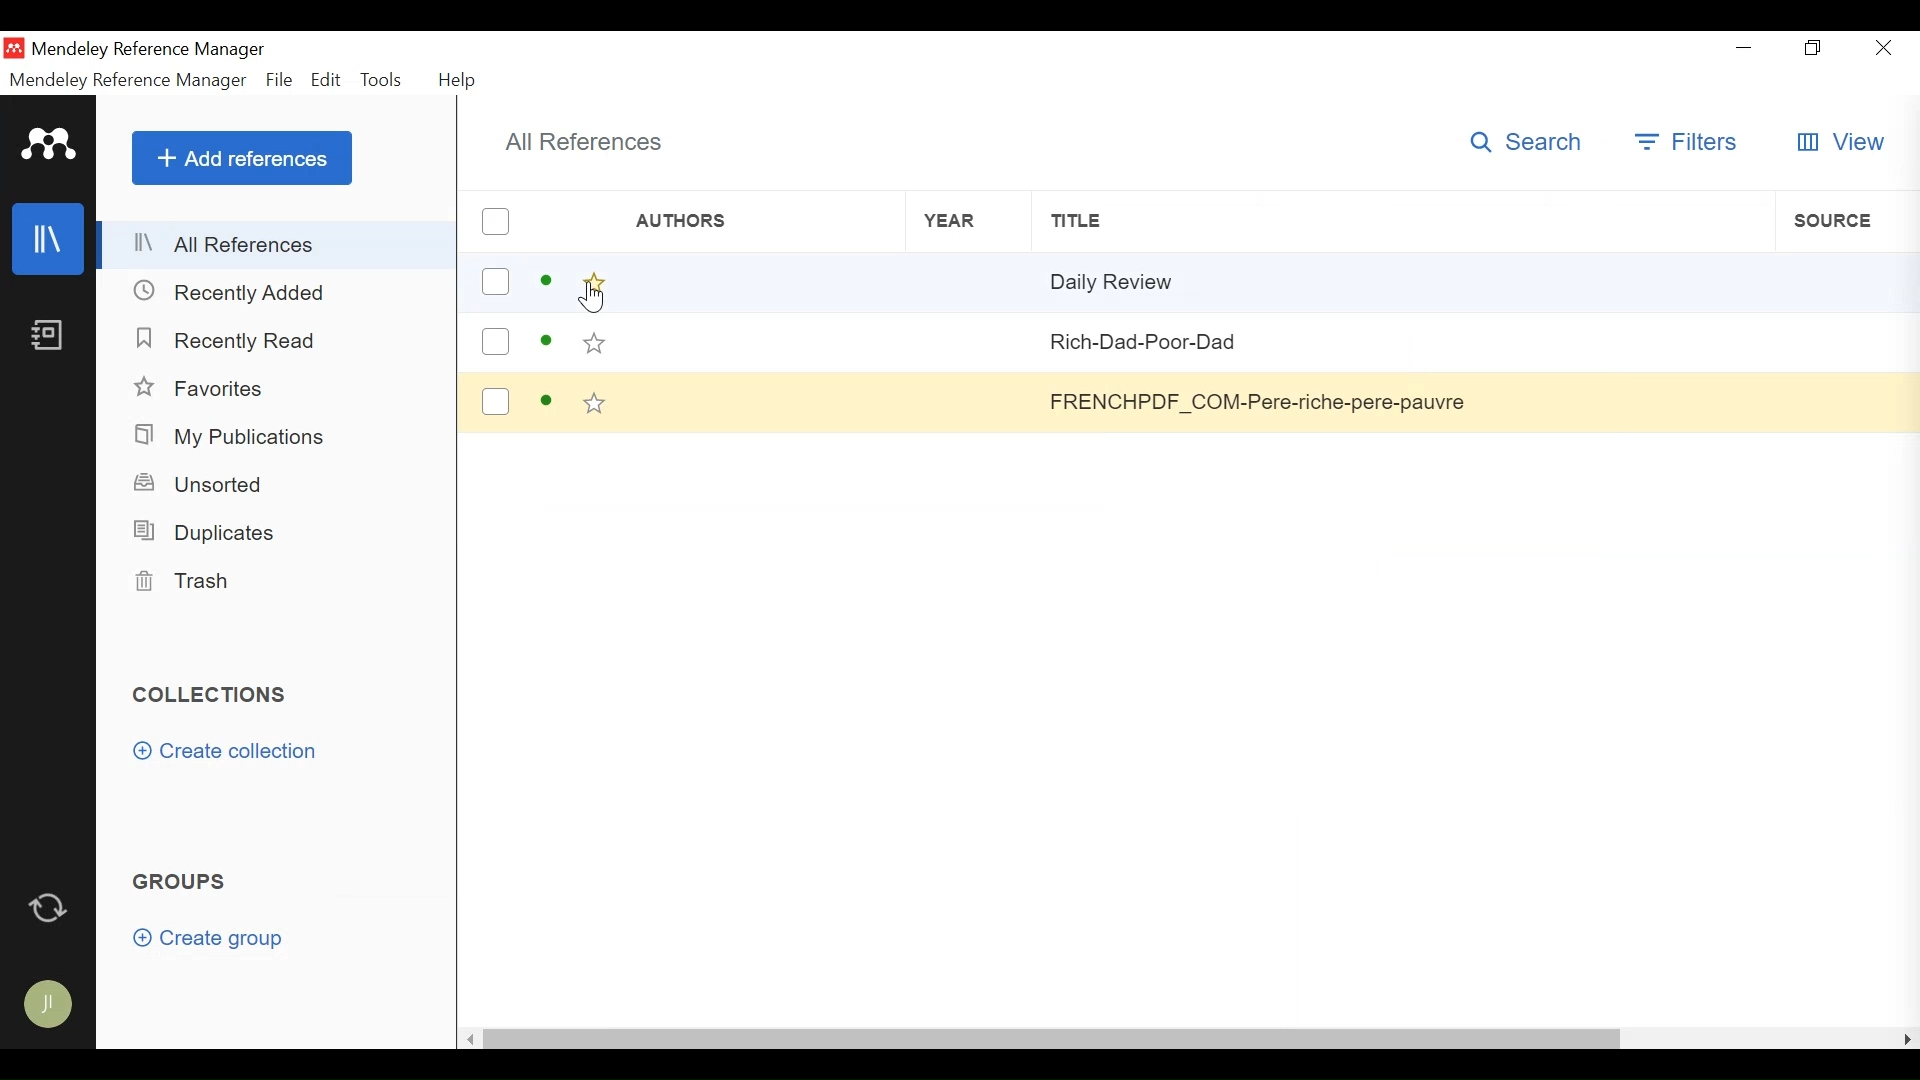 This screenshot has height=1080, width=1920. What do you see at coordinates (595, 403) in the screenshot?
I see `(un)select Favorite"` at bounding box center [595, 403].